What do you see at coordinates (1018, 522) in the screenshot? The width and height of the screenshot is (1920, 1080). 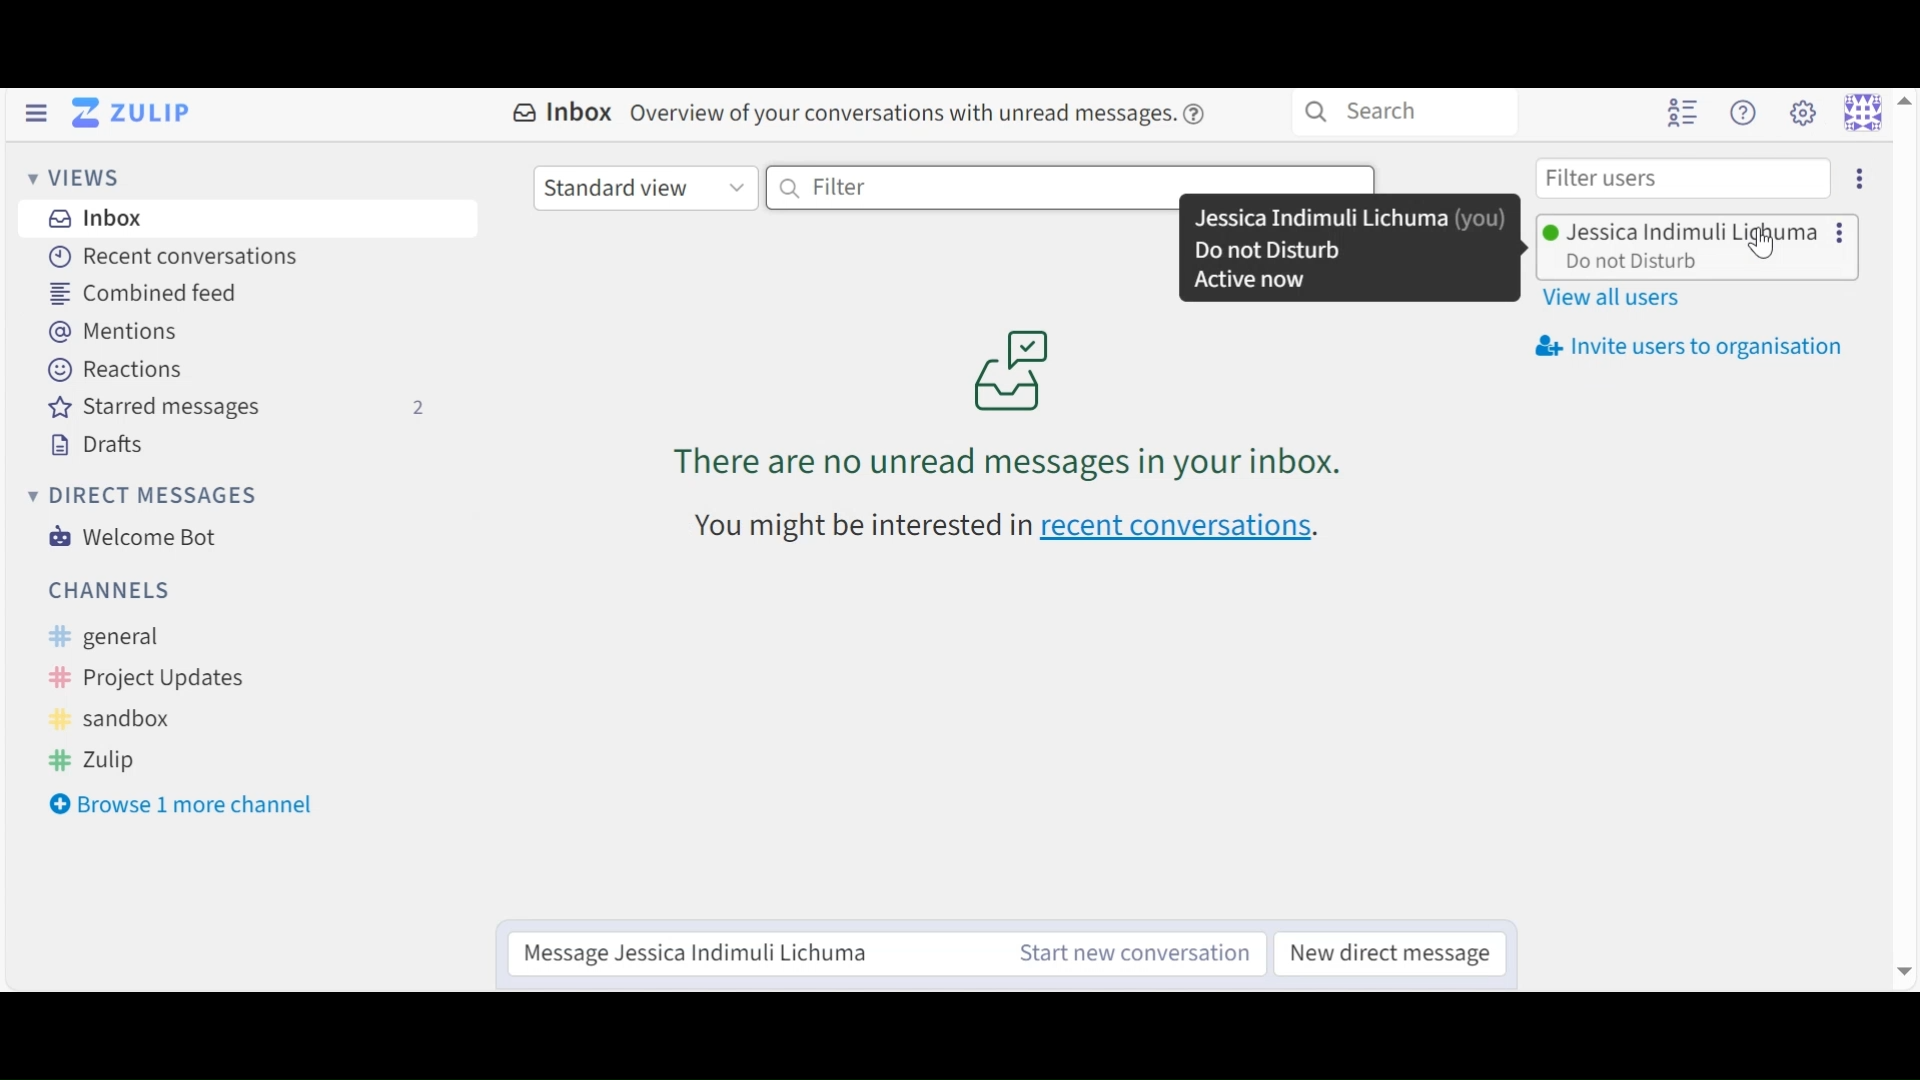 I see `recent conversations` at bounding box center [1018, 522].